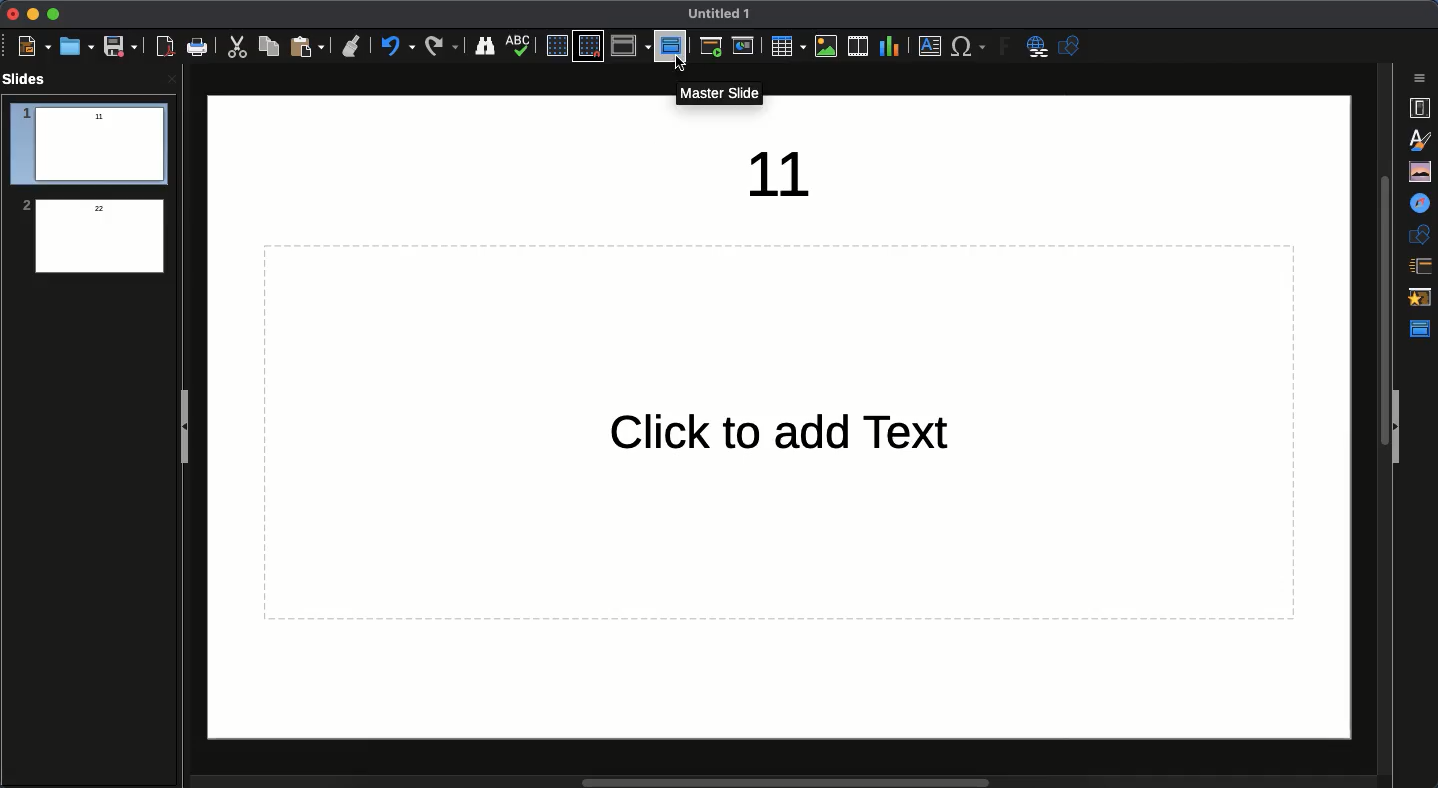 The width and height of the screenshot is (1438, 788). I want to click on Shapes, so click(1422, 234).